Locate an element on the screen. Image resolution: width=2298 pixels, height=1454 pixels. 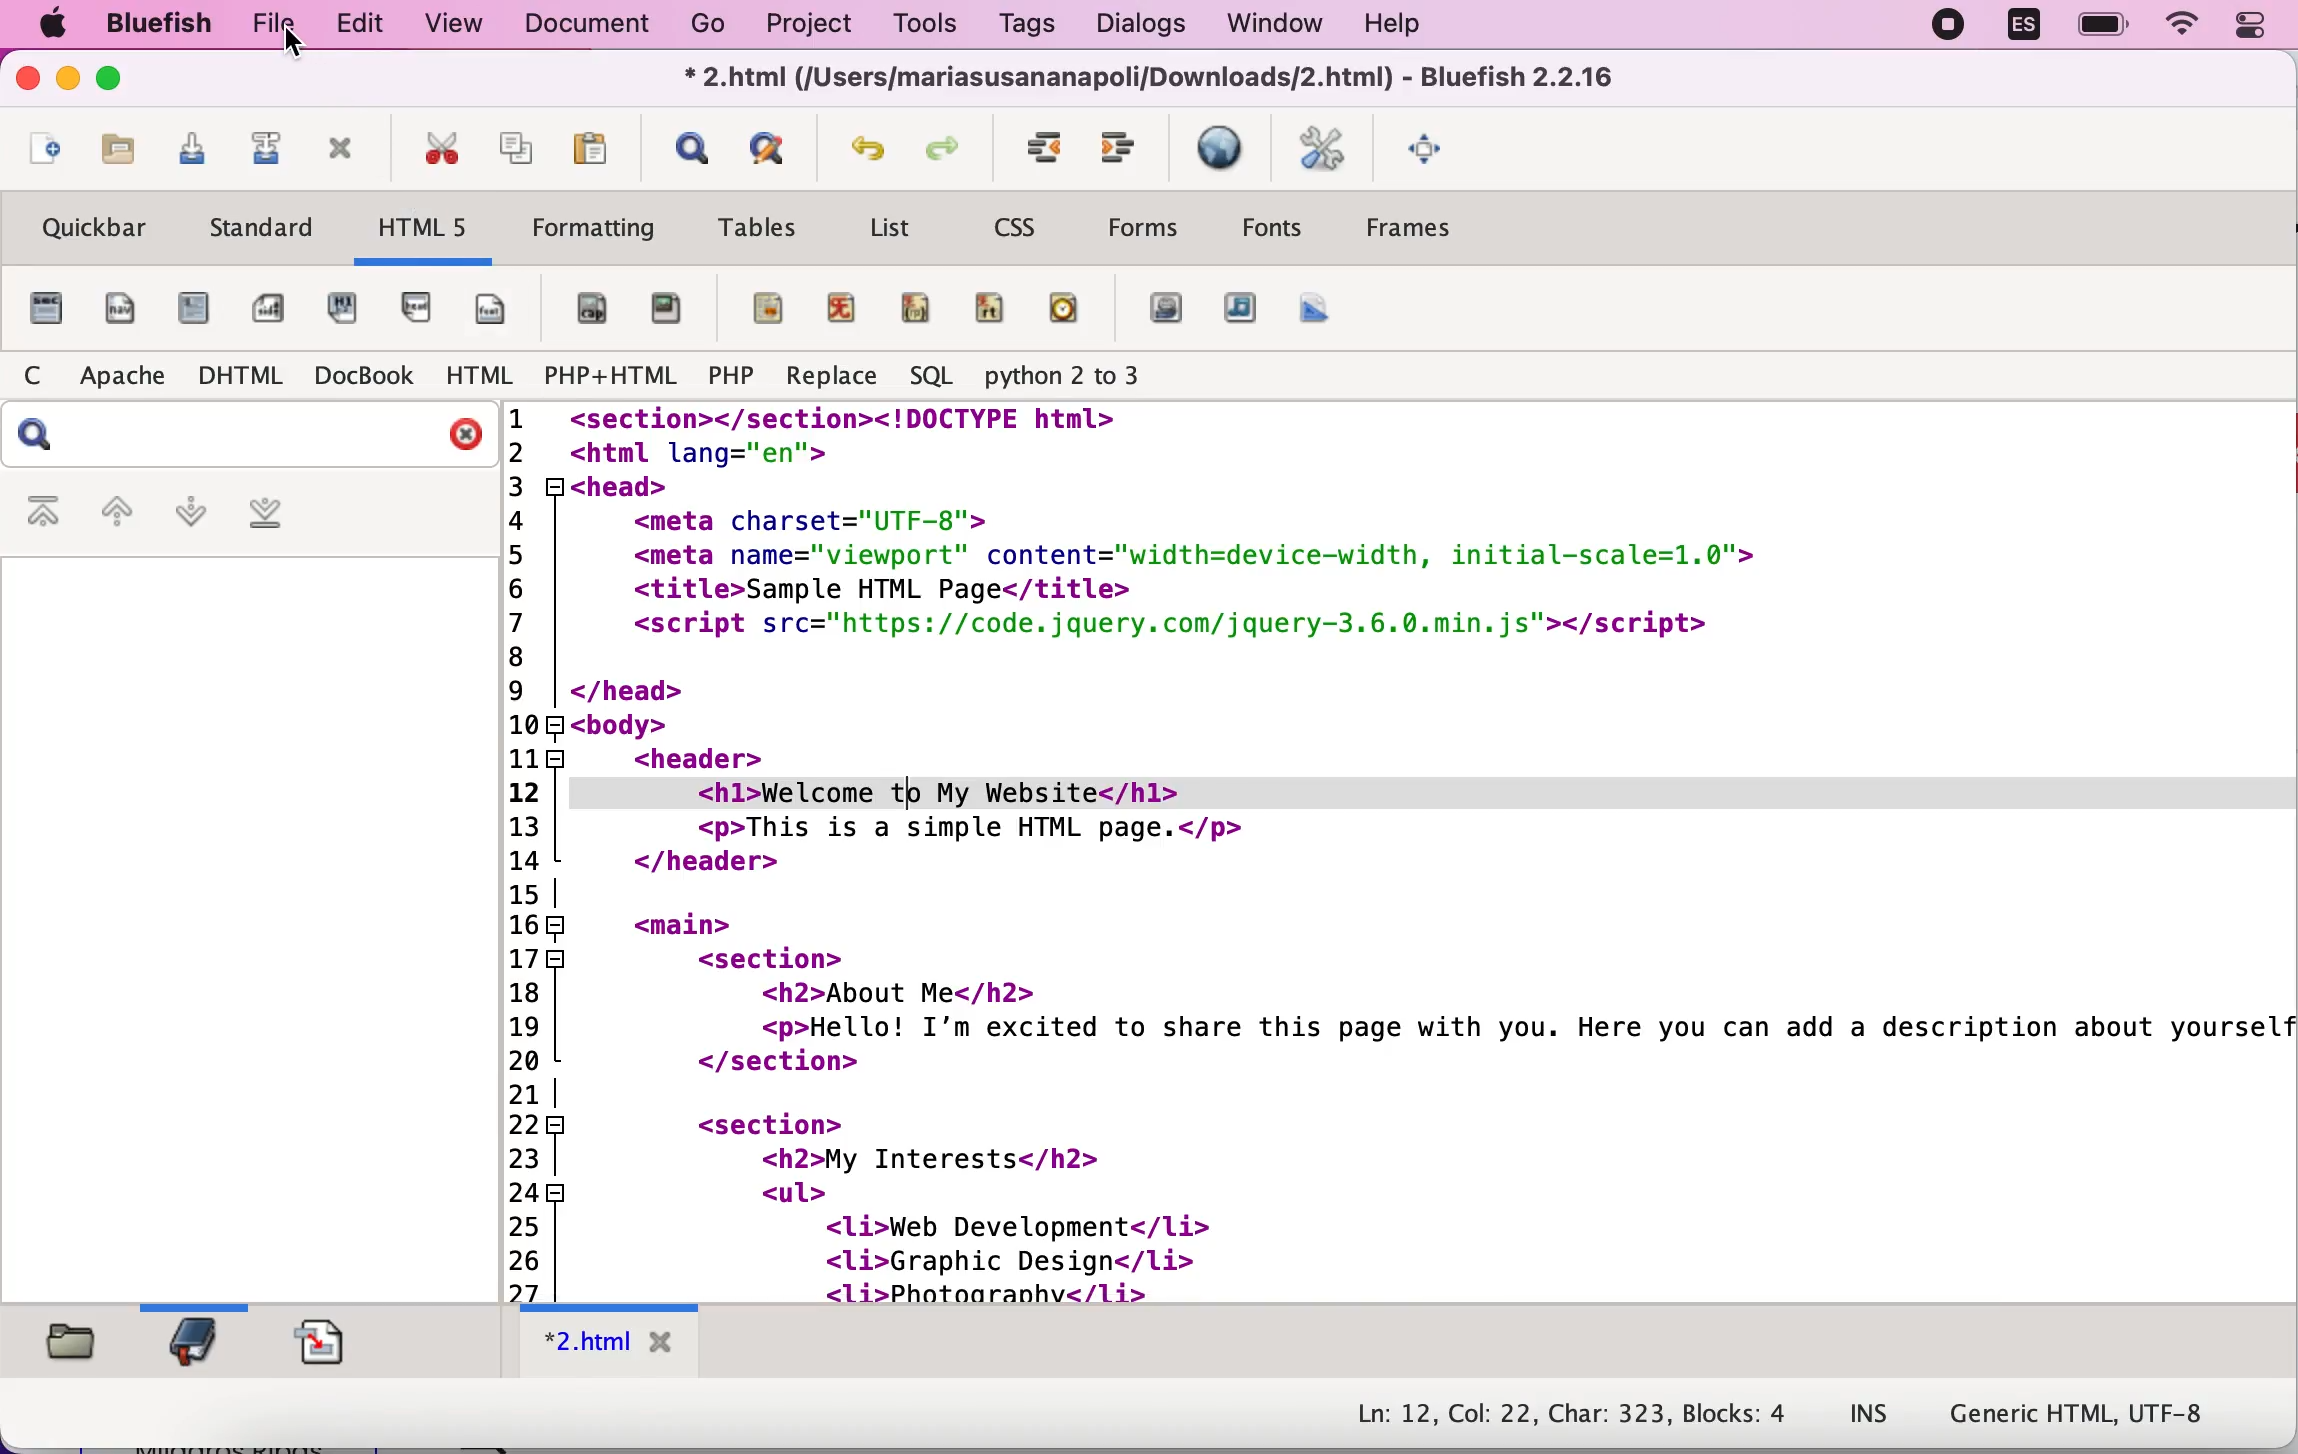
first bookmark is located at coordinates (39, 508).